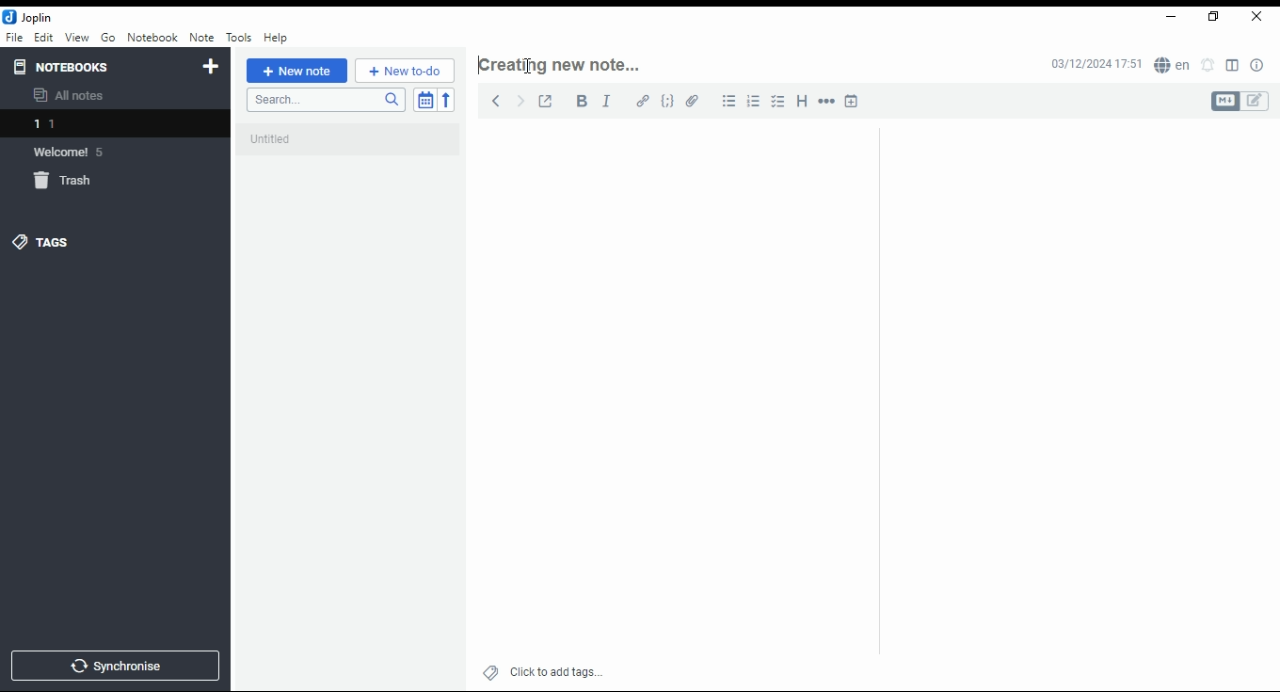  What do you see at coordinates (1224, 101) in the screenshot?
I see `Markdown` at bounding box center [1224, 101].